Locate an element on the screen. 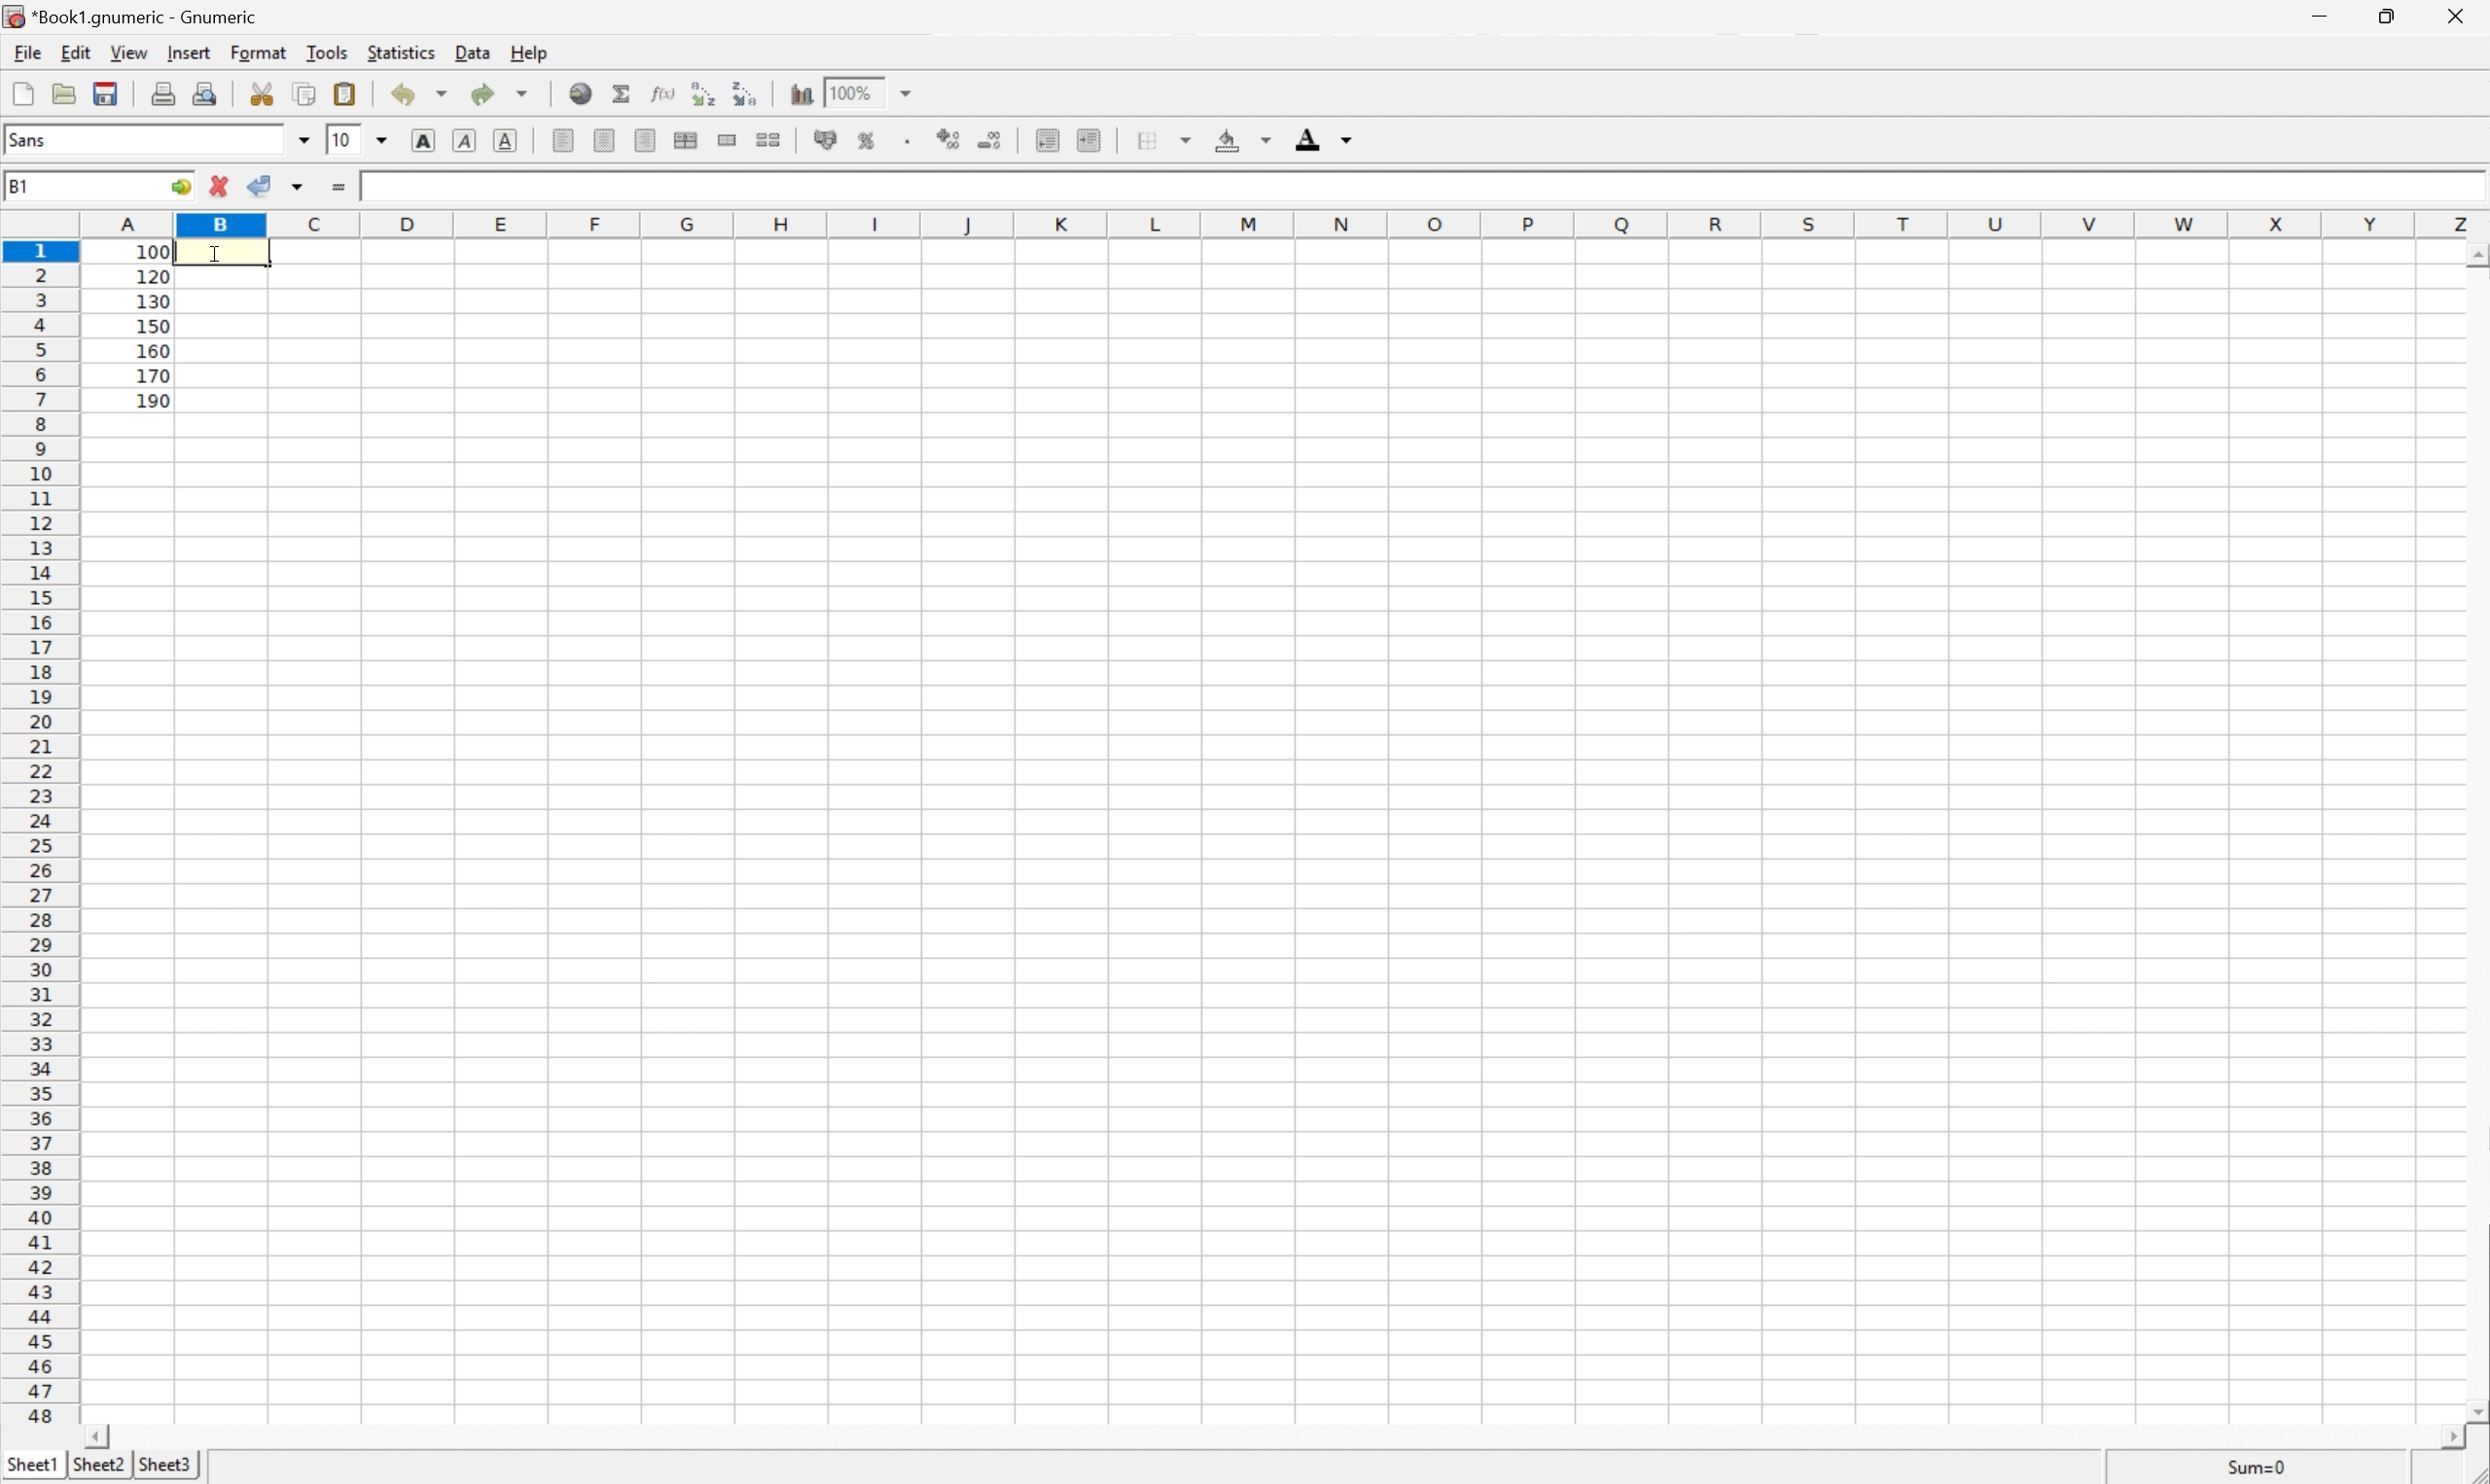 Image resolution: width=2490 pixels, height=1484 pixels. Undo is located at coordinates (416, 94).